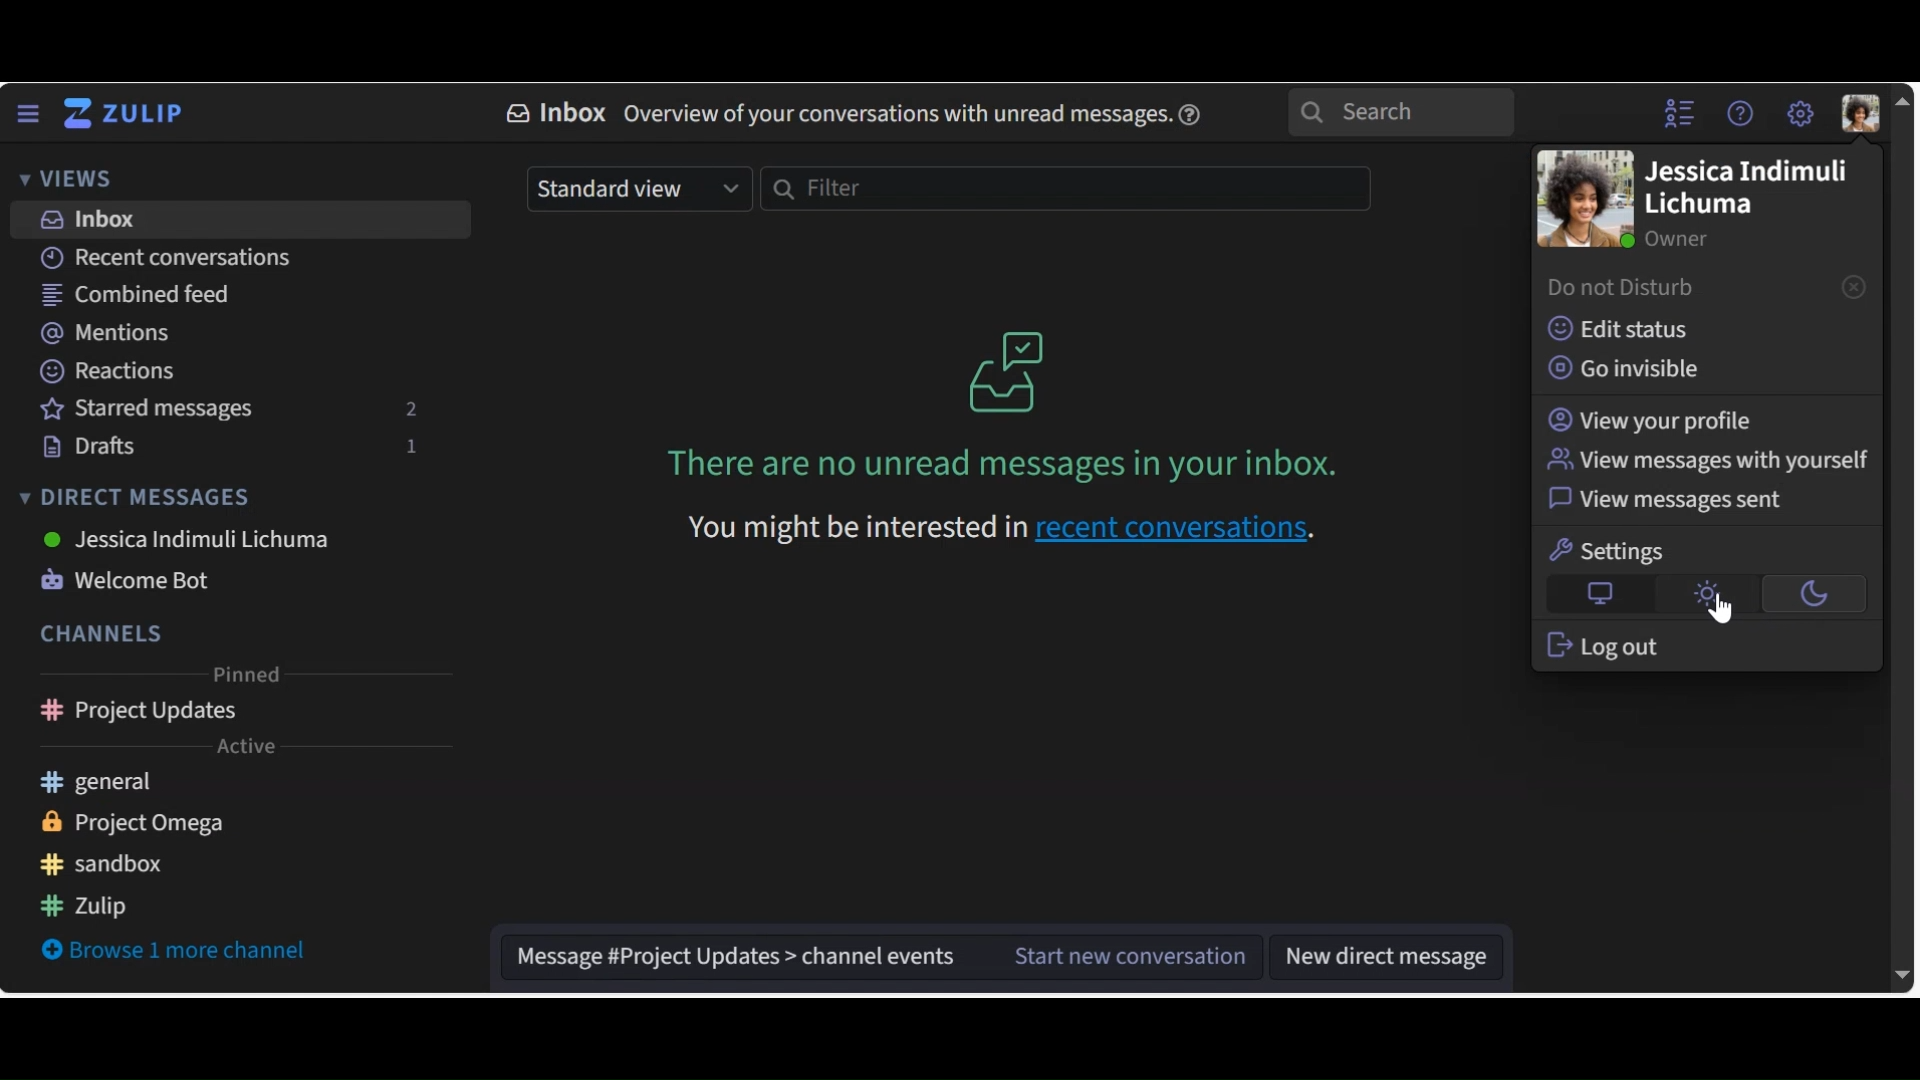 The height and width of the screenshot is (1080, 1920). What do you see at coordinates (1863, 113) in the screenshot?
I see `Personal menu` at bounding box center [1863, 113].